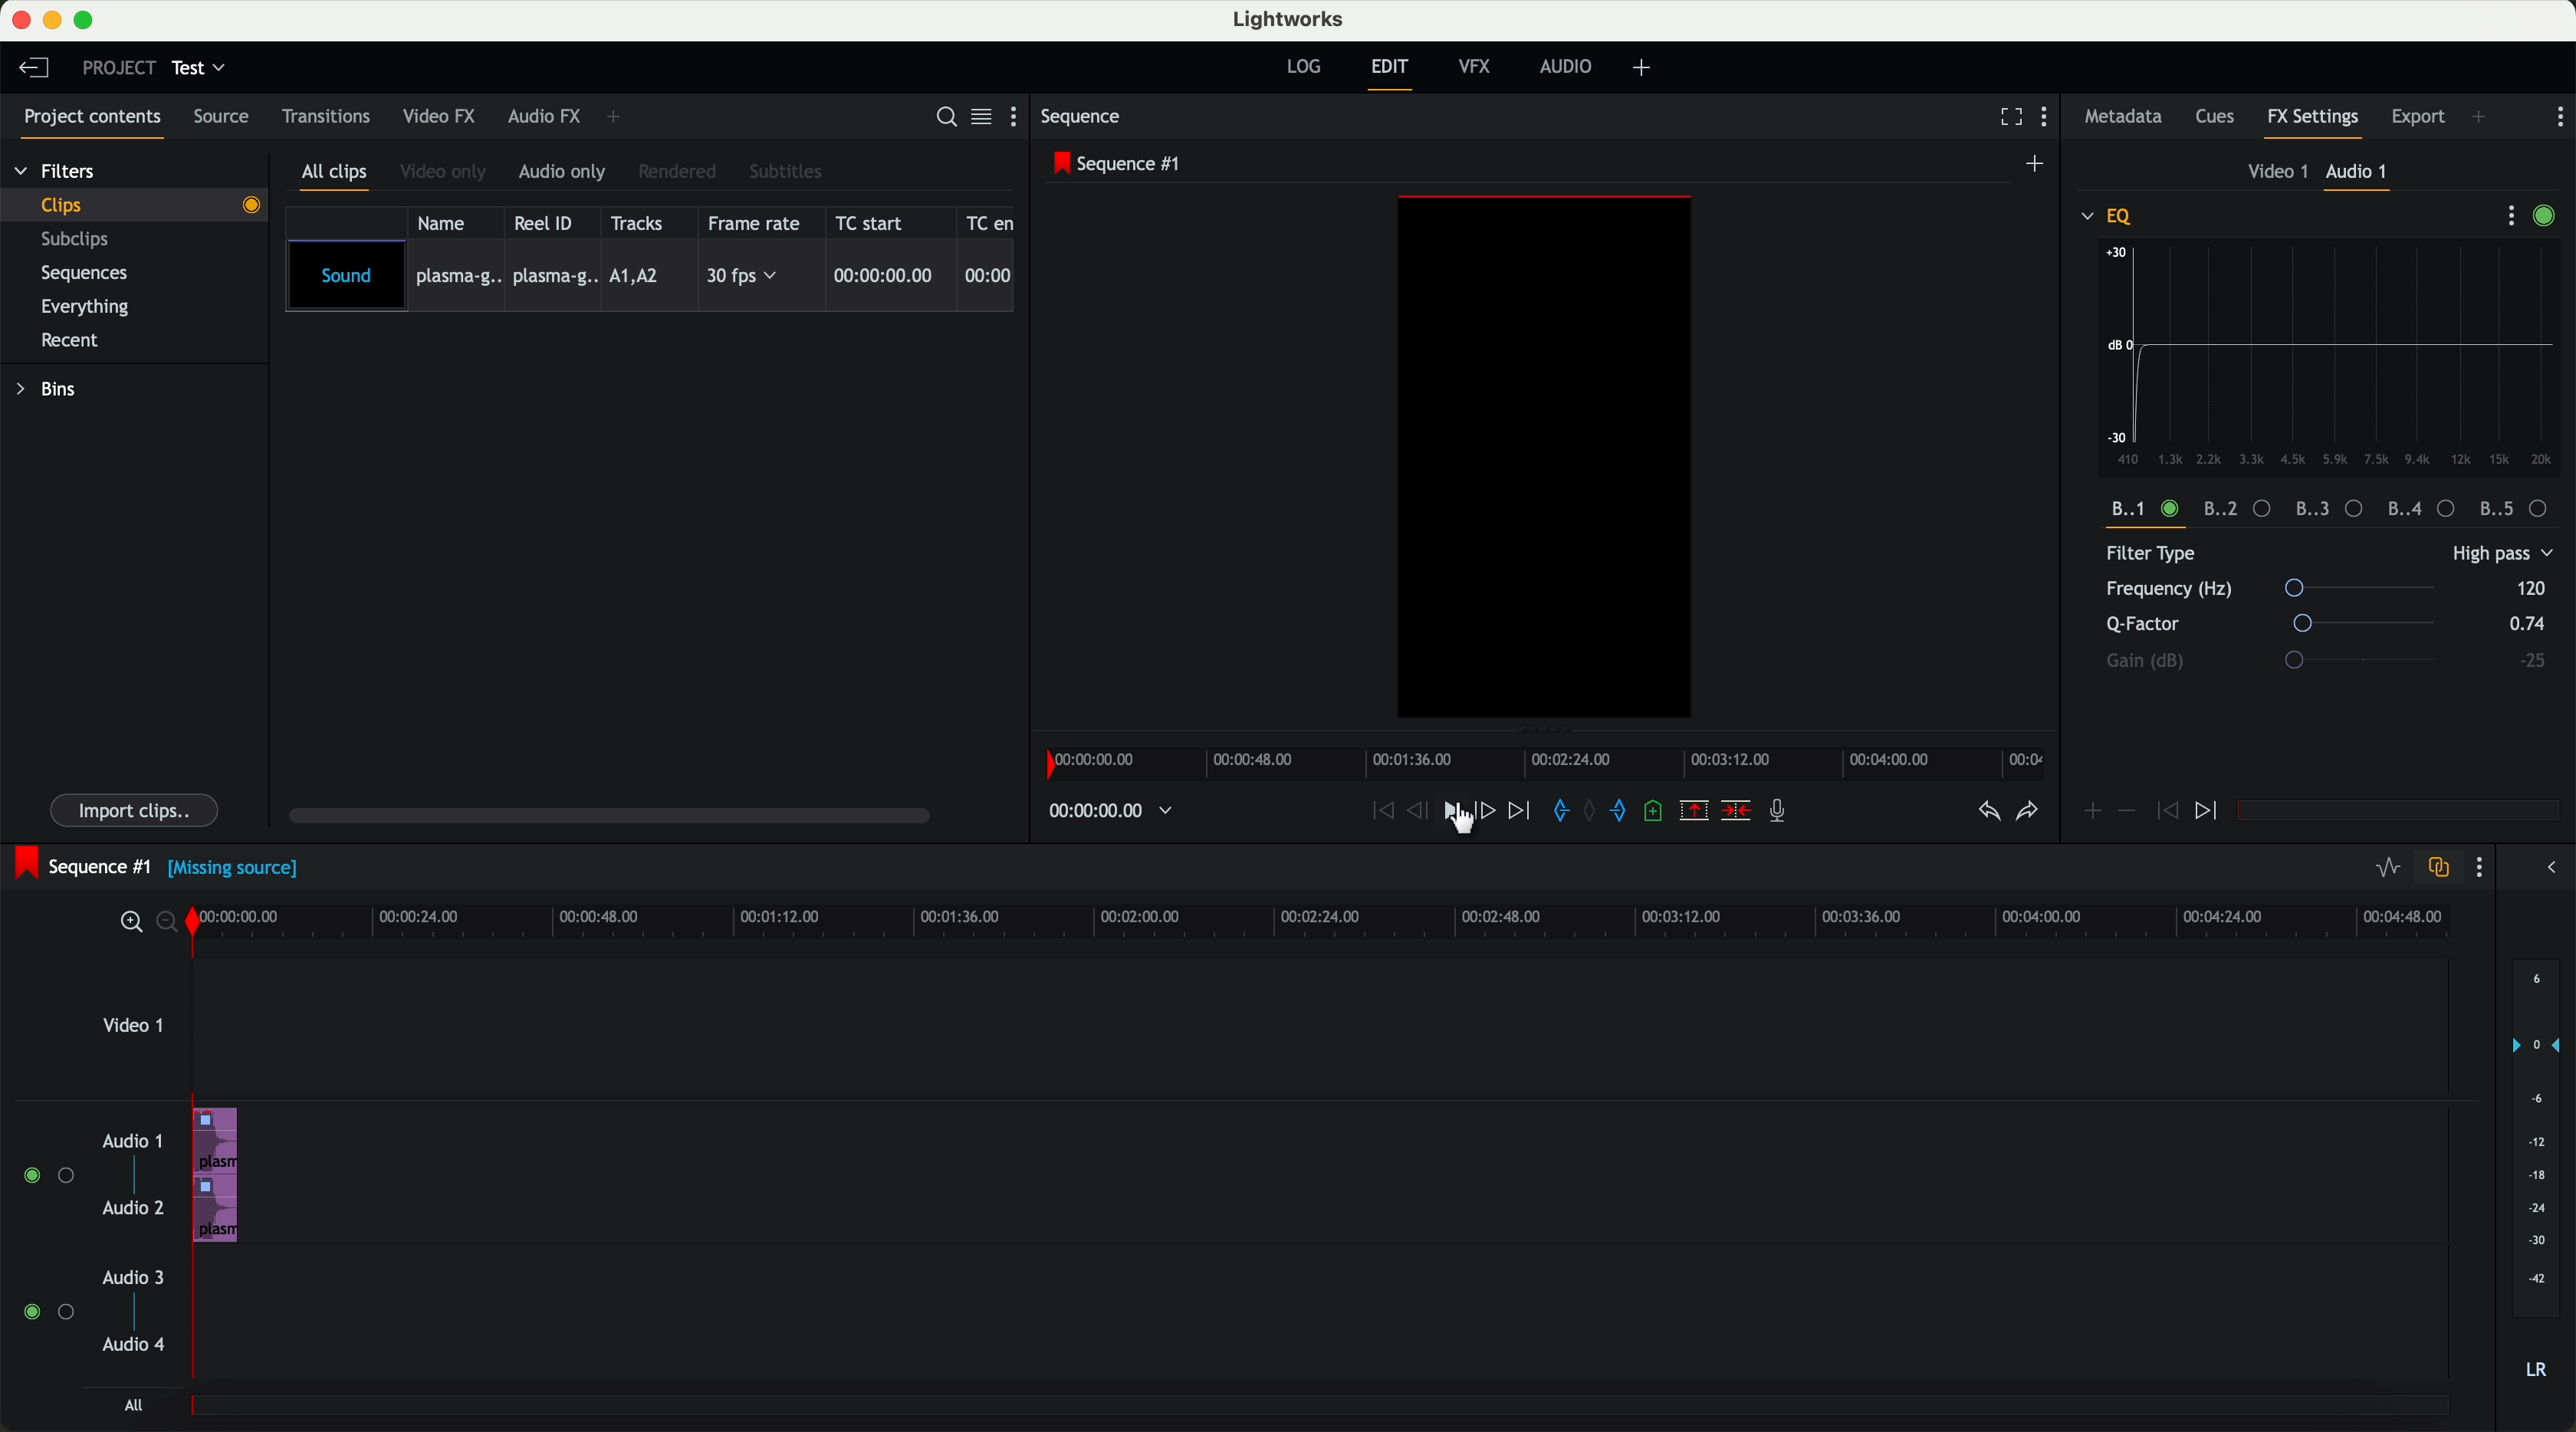 The height and width of the screenshot is (1432, 2576). I want to click on Filters tab, so click(55, 174).